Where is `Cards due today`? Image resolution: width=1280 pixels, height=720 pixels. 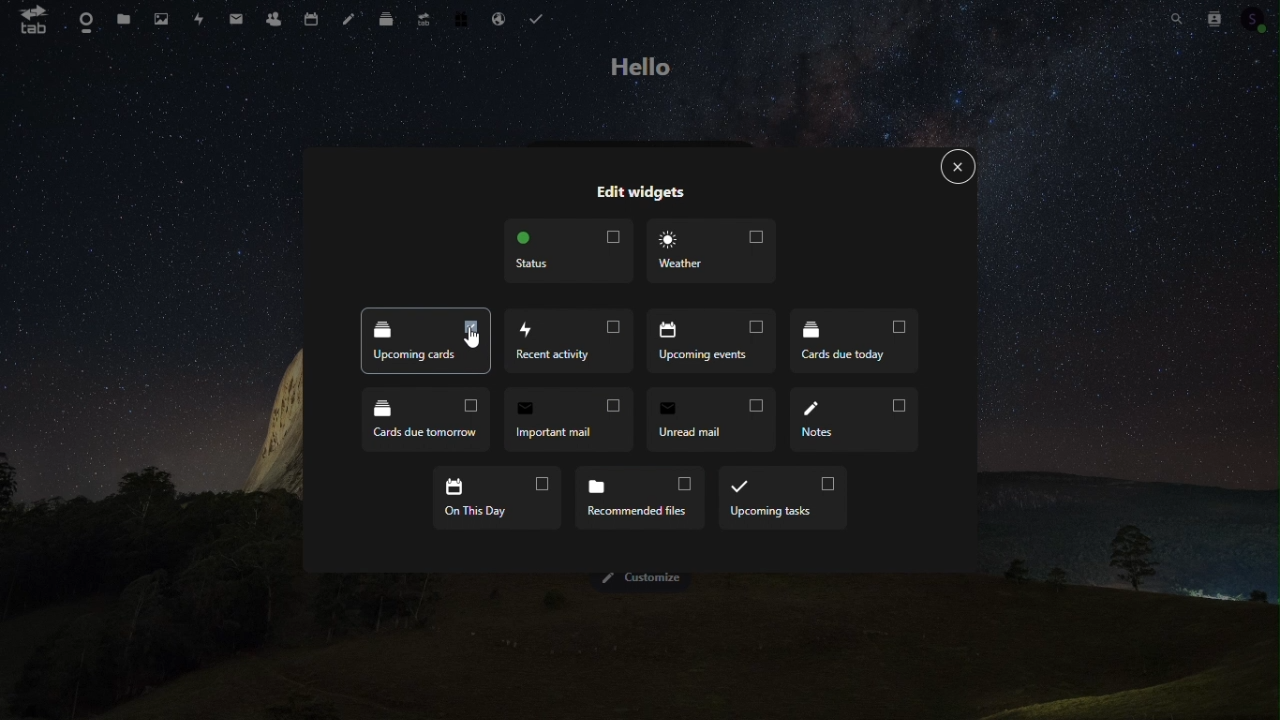 Cards due today is located at coordinates (854, 340).